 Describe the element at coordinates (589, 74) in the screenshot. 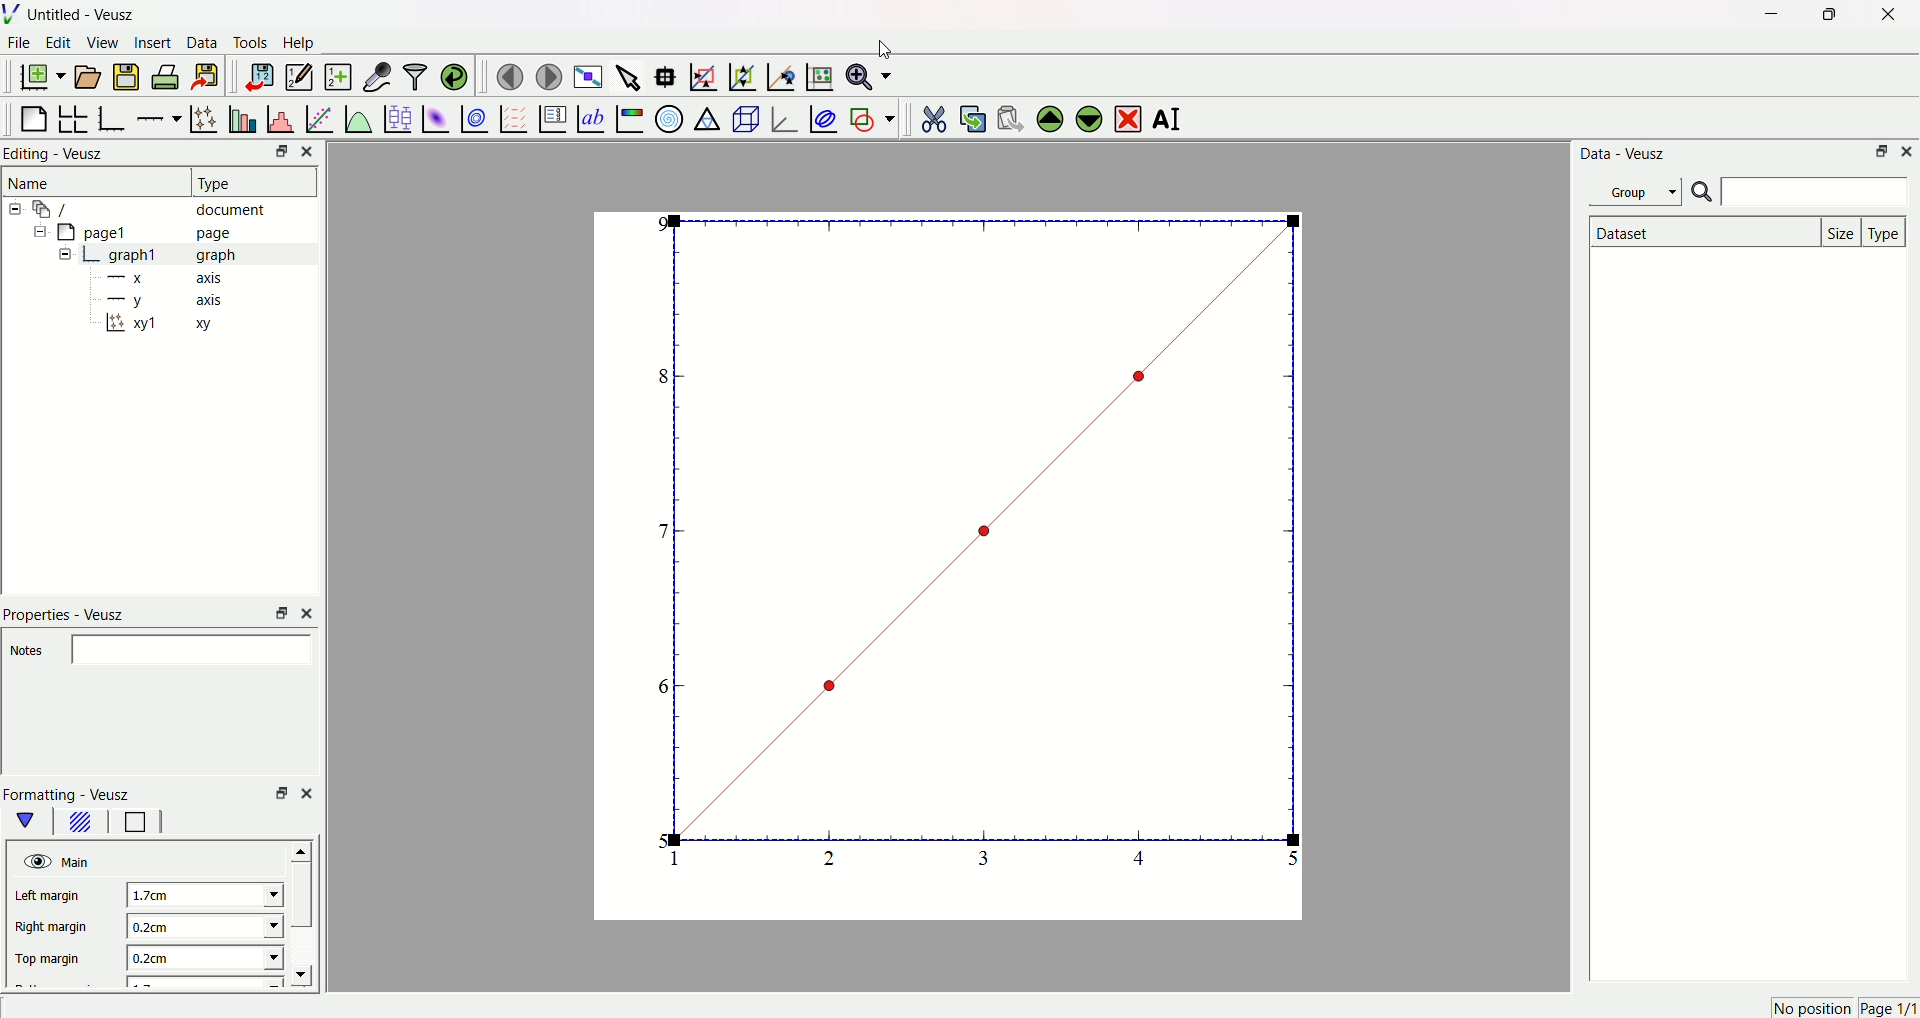

I see `view plot full screen` at that location.